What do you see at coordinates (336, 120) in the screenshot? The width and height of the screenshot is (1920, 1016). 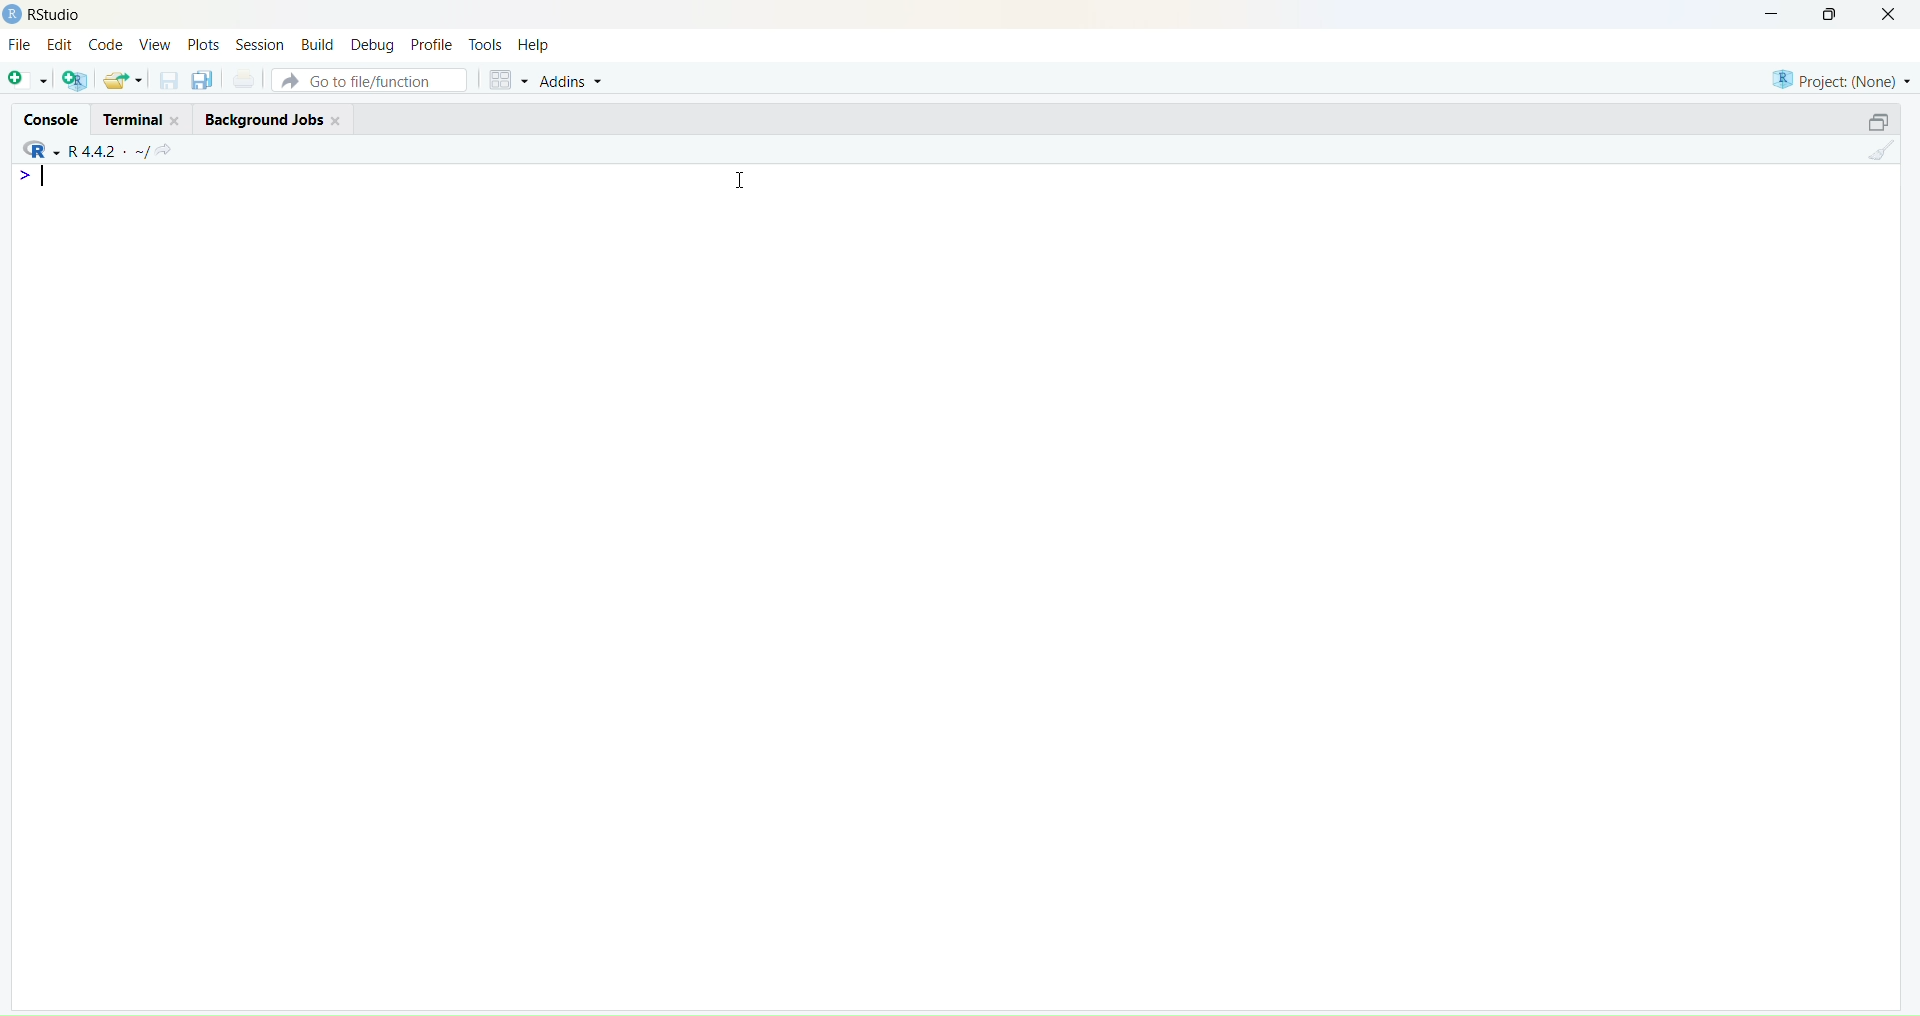 I see `close` at bounding box center [336, 120].